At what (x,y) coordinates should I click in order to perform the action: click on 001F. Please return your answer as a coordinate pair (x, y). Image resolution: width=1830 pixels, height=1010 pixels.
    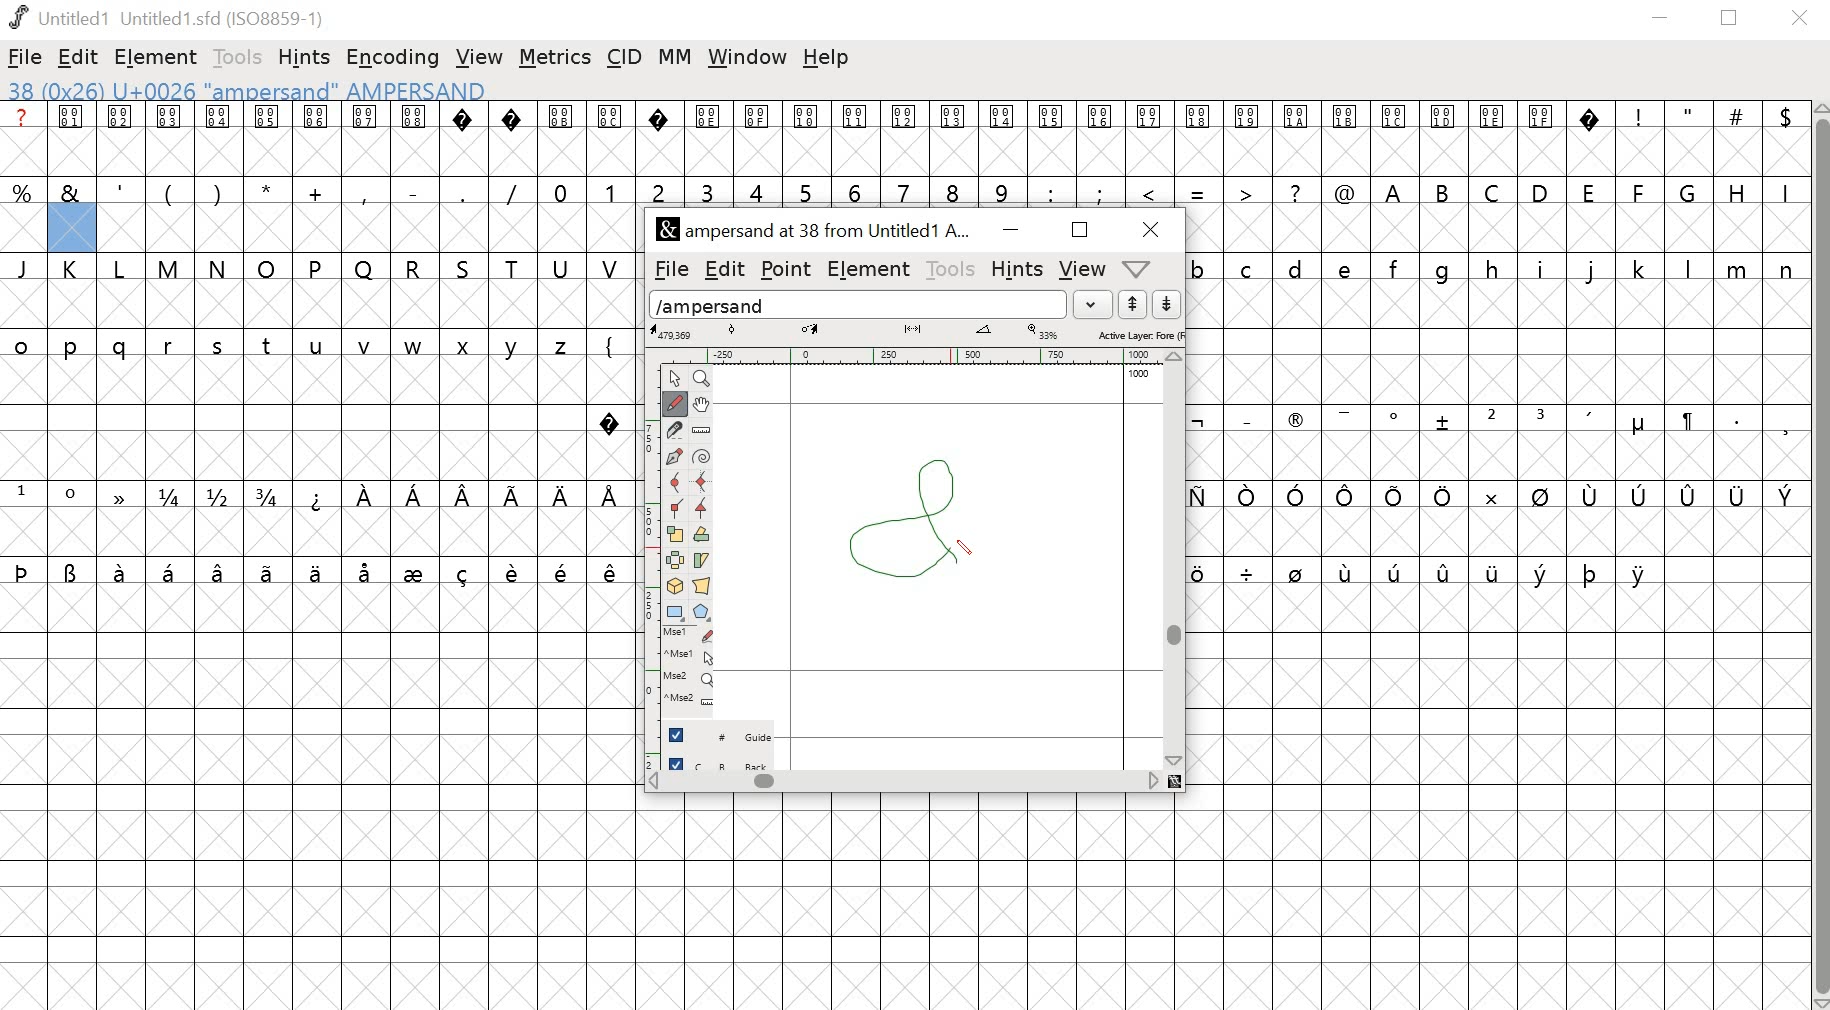
    Looking at the image, I should click on (1541, 138).